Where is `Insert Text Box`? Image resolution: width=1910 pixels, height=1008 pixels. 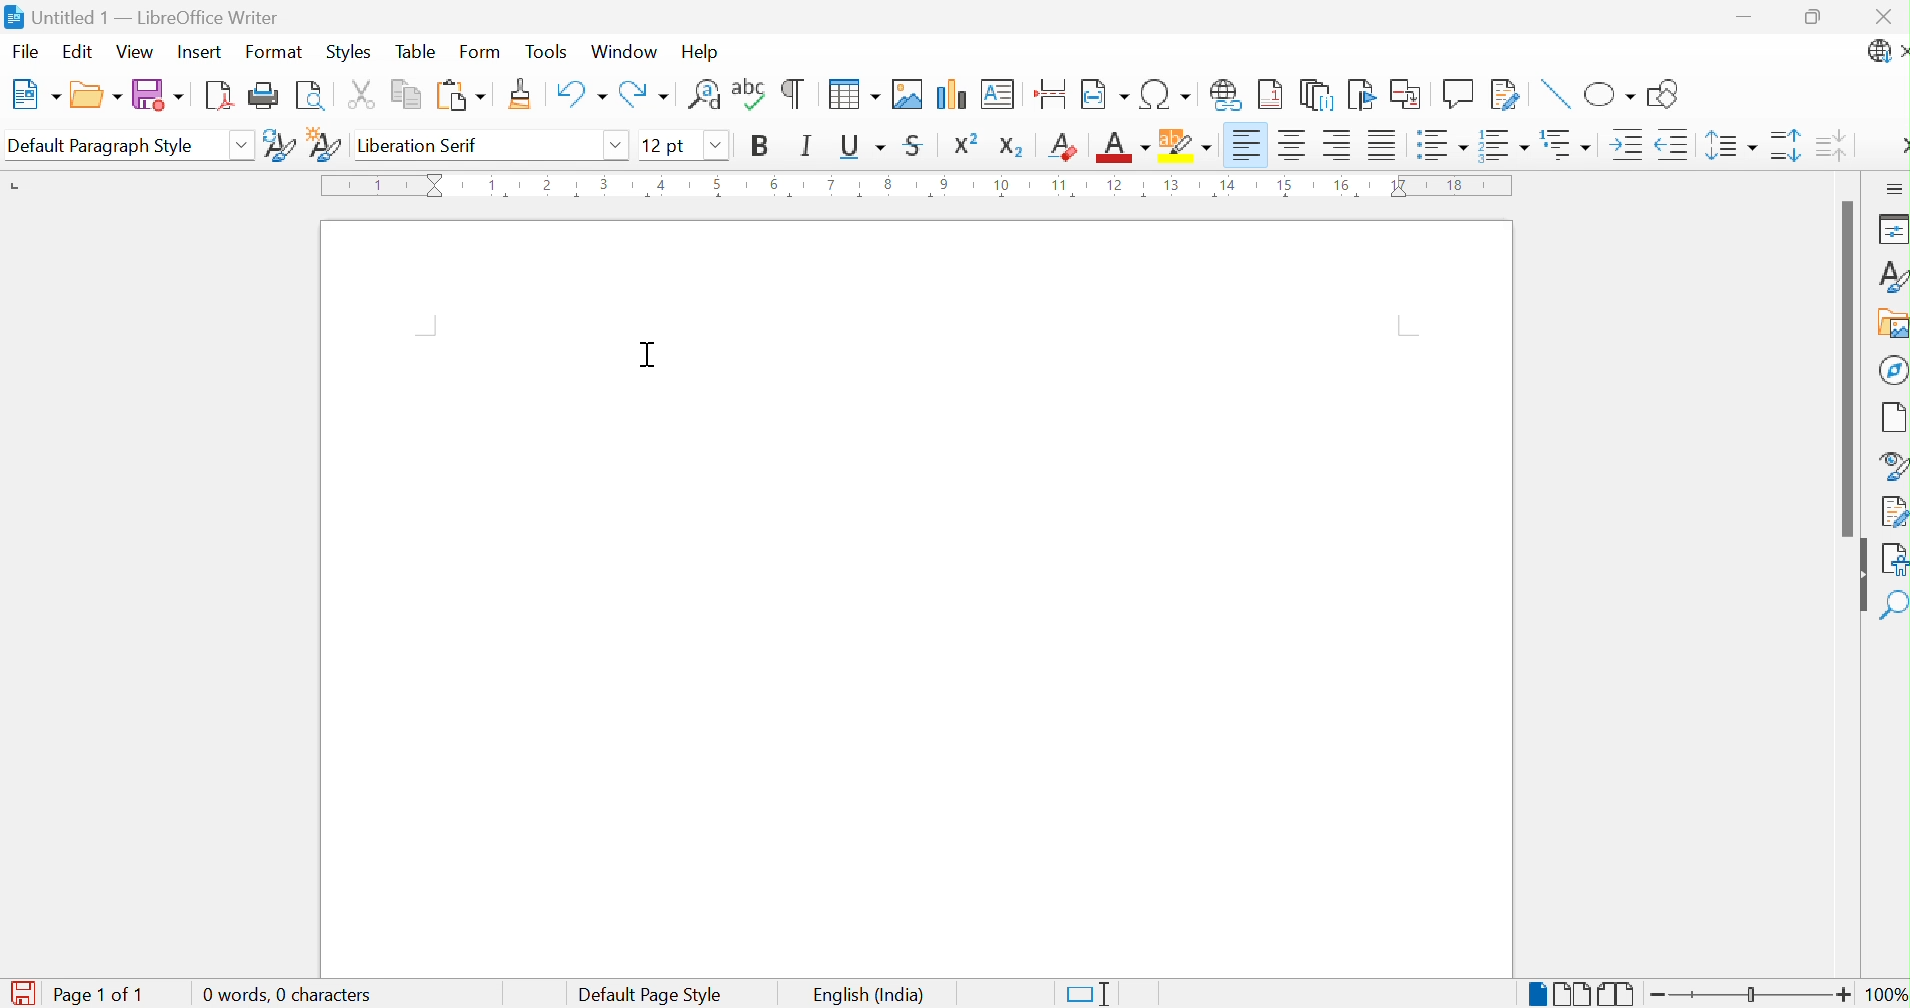
Insert Text Box is located at coordinates (994, 95).